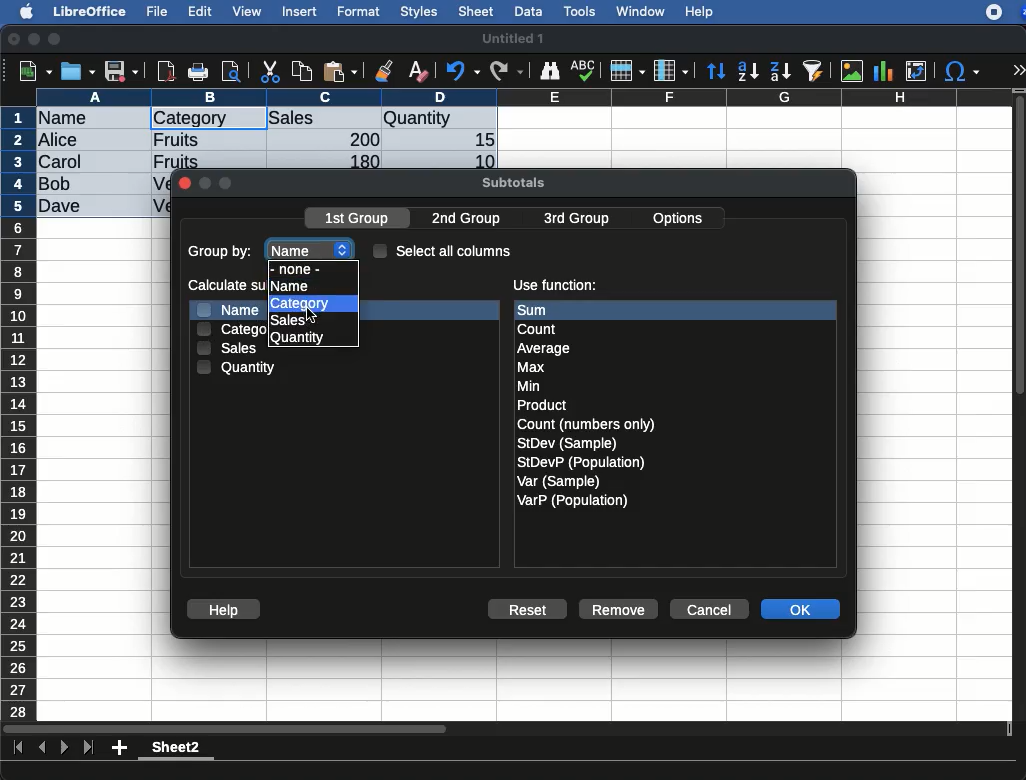 The height and width of the screenshot is (780, 1026). Describe the element at coordinates (479, 160) in the screenshot. I see `10` at that location.